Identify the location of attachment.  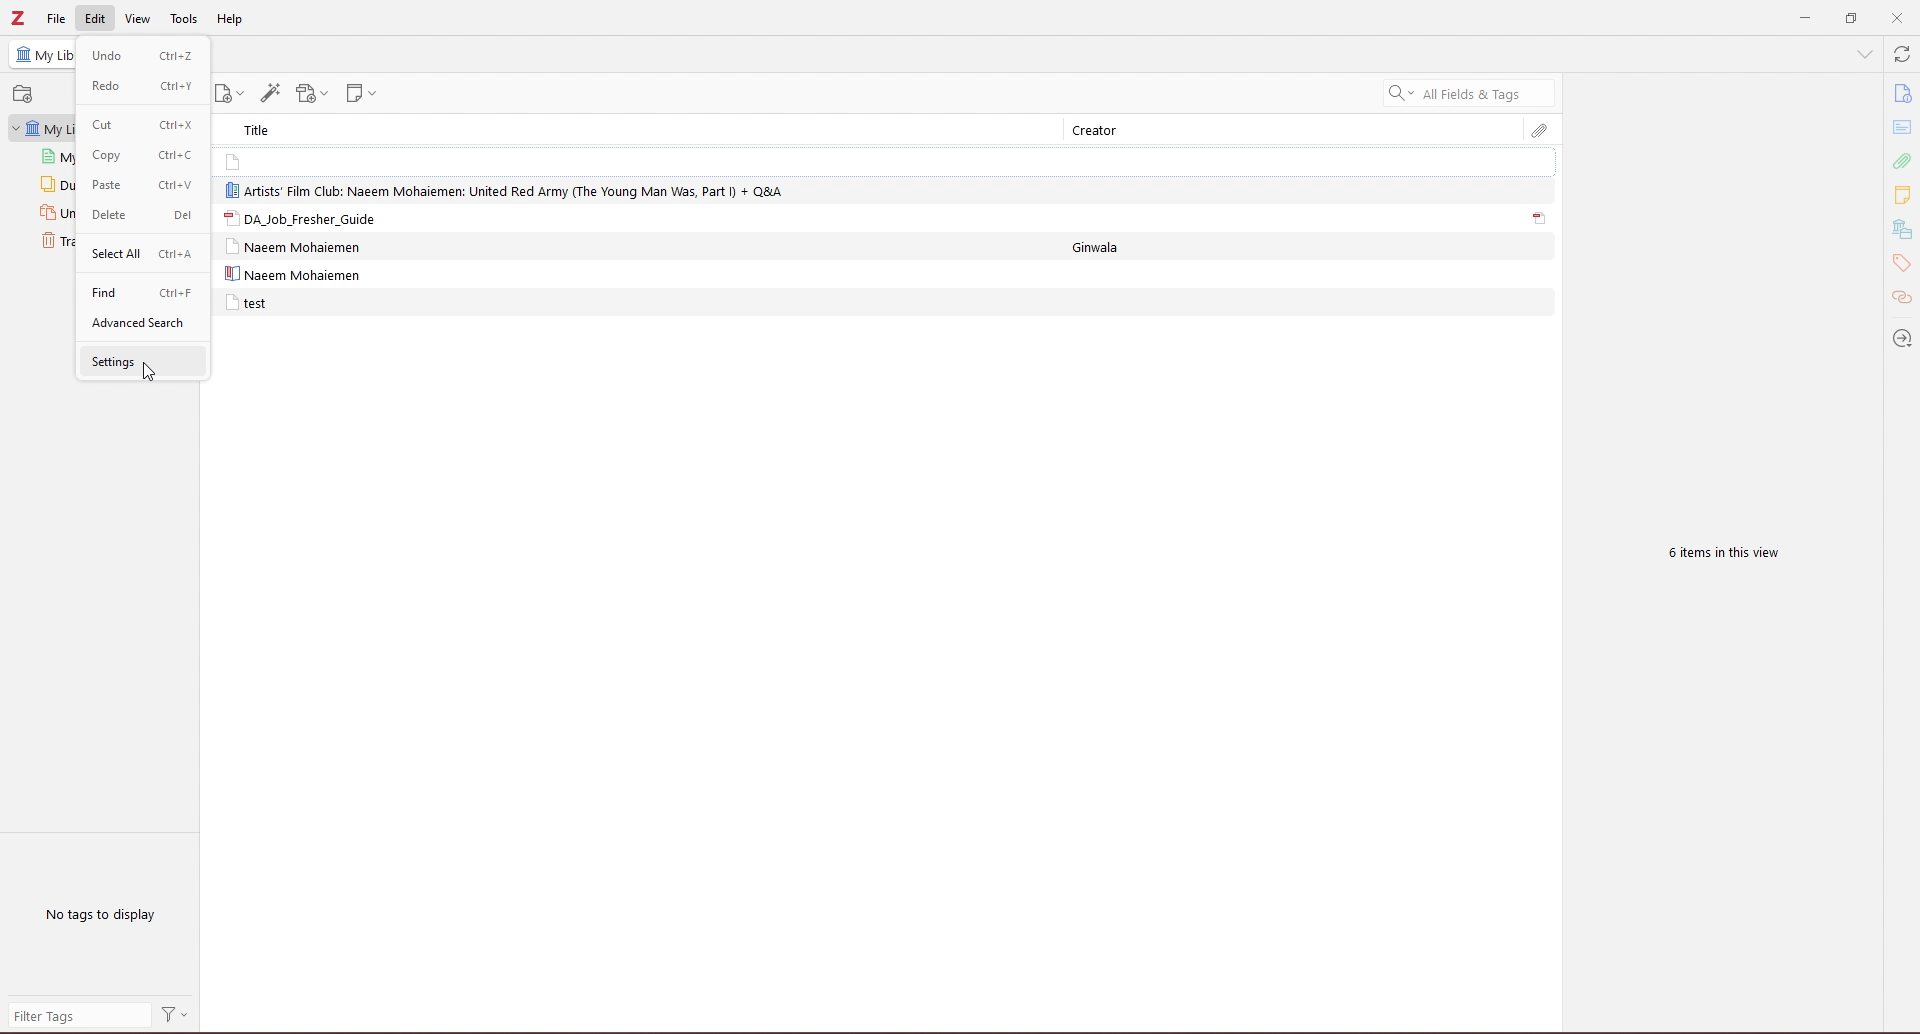
(1901, 161).